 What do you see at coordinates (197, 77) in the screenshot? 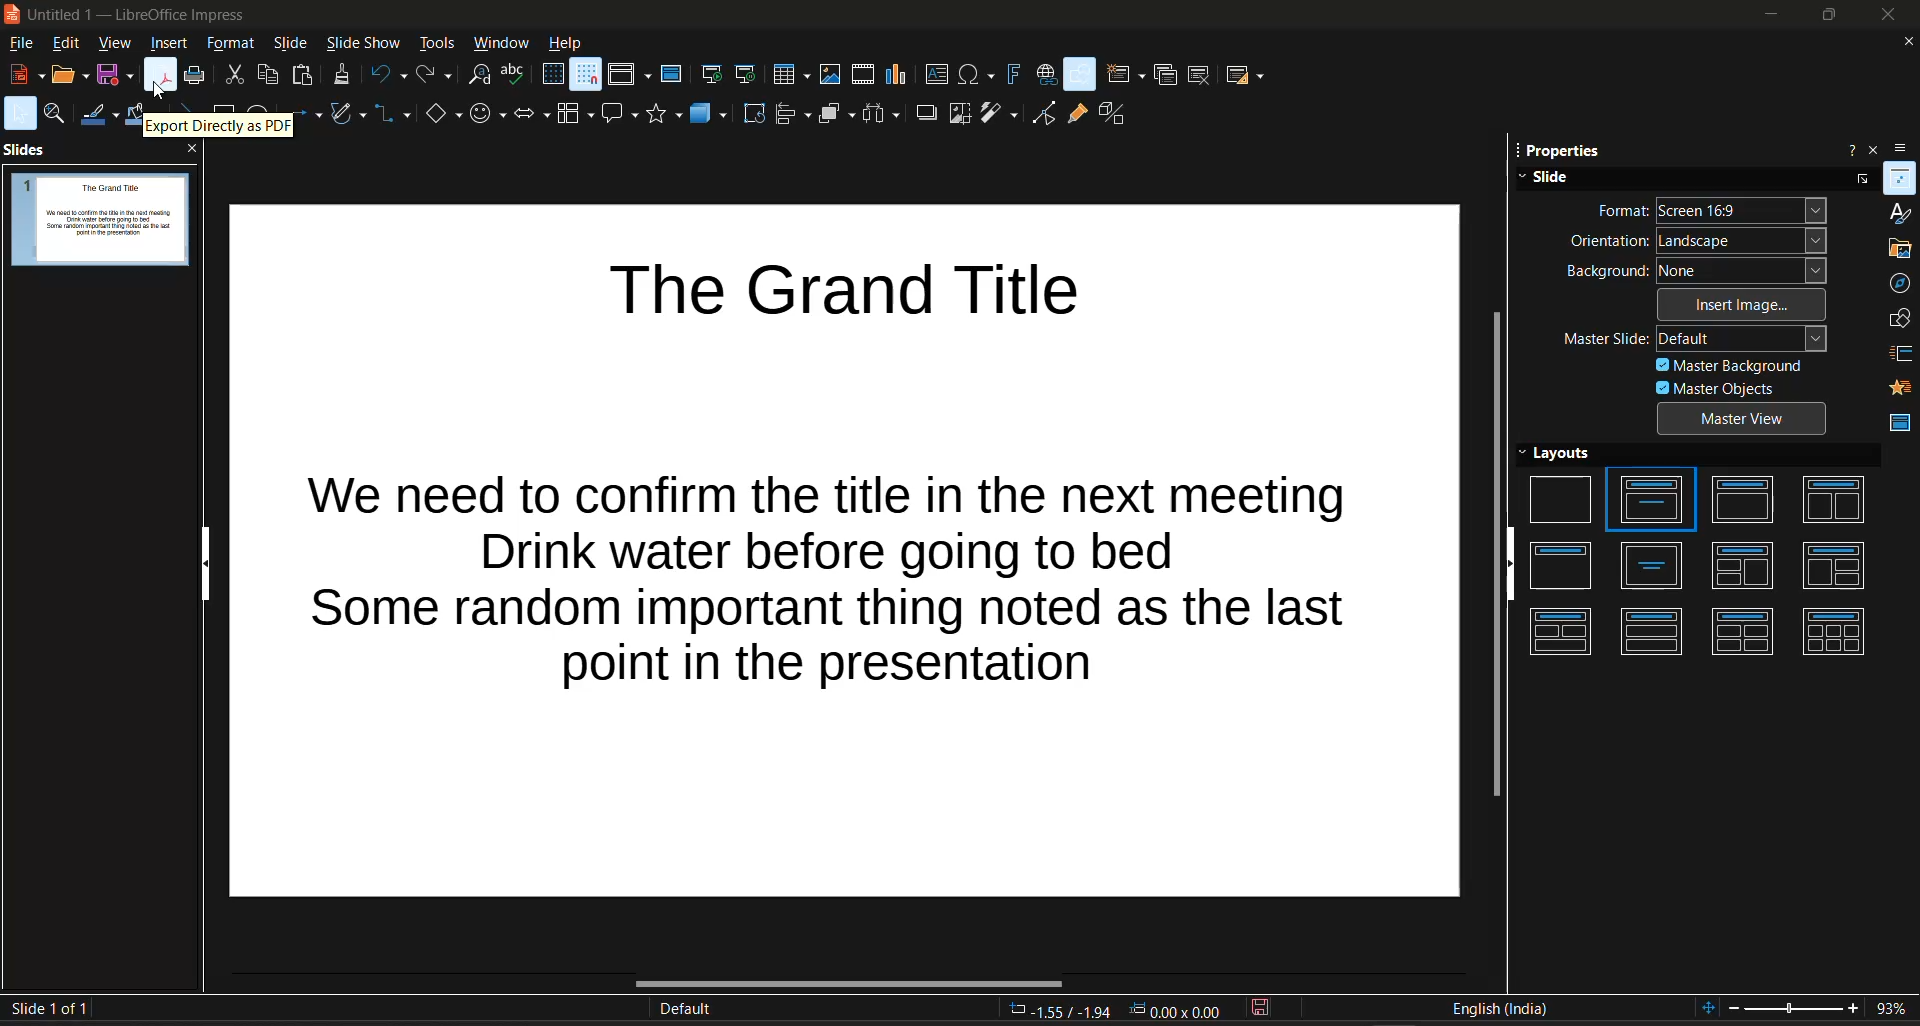
I see `print` at bounding box center [197, 77].